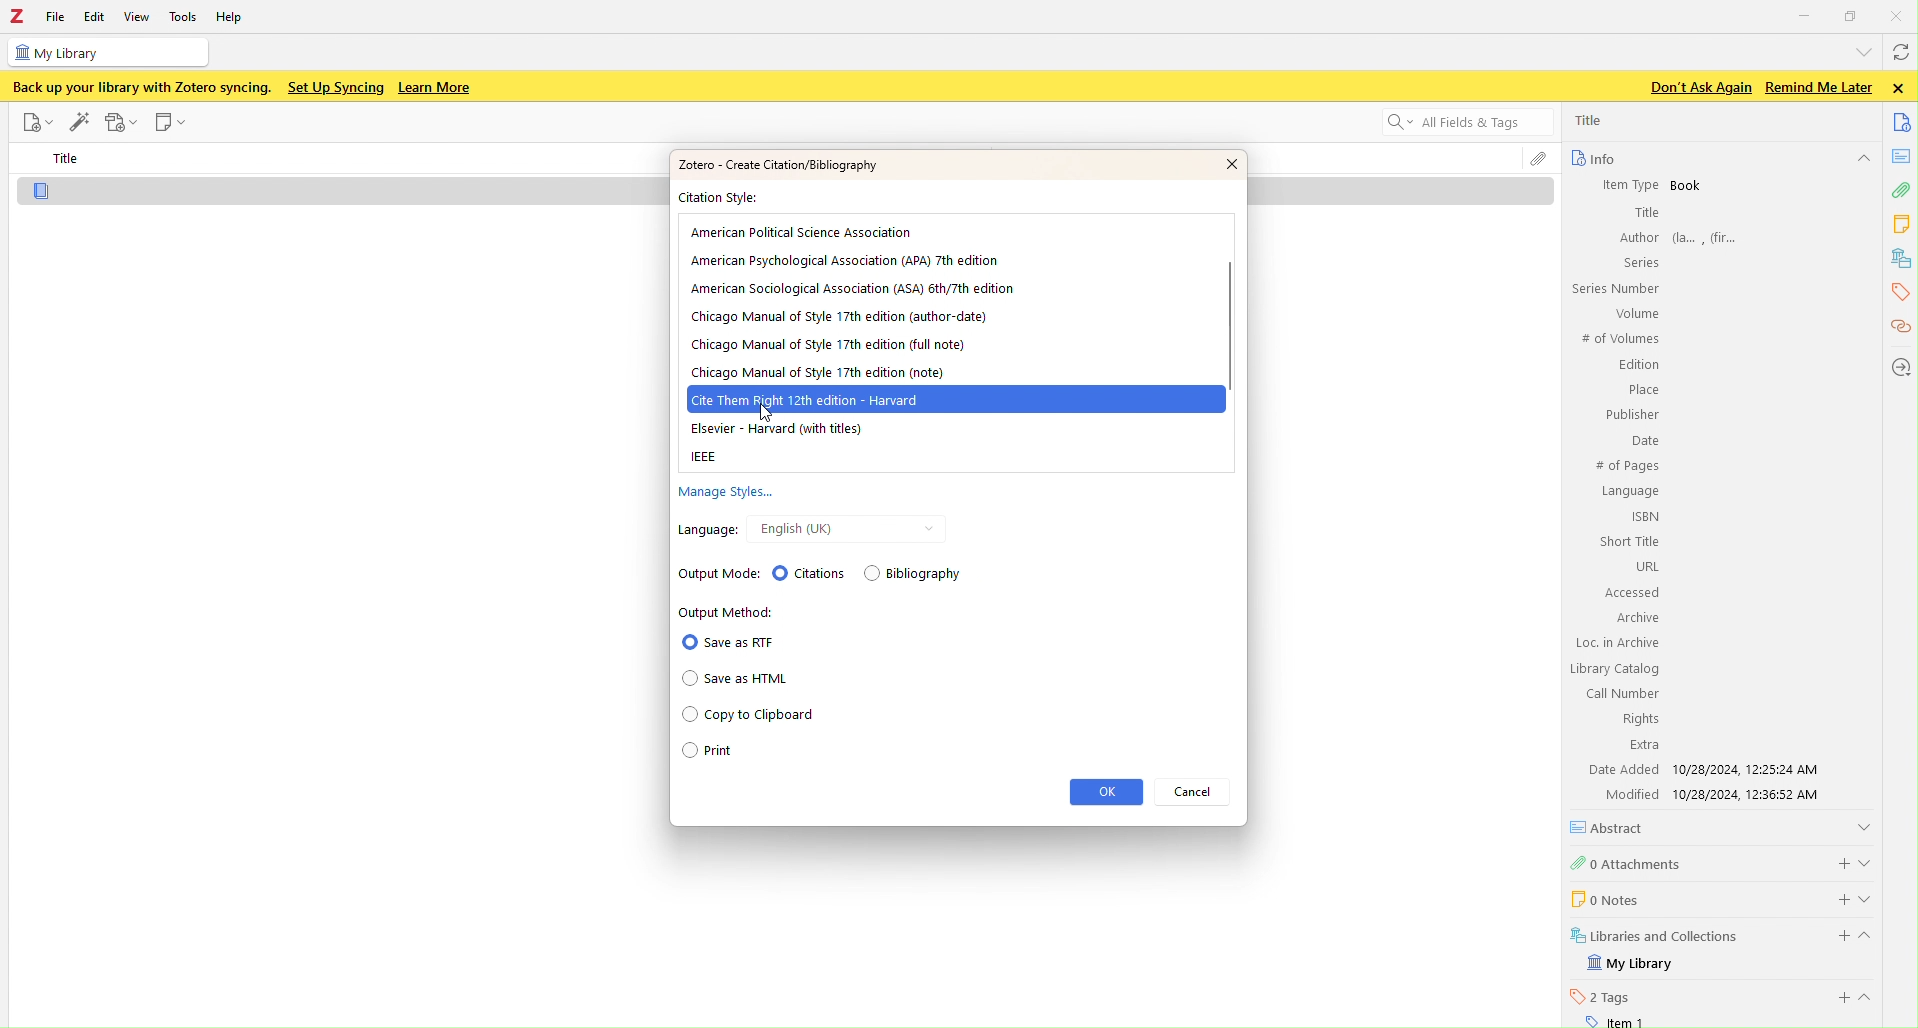 The image size is (1918, 1028). Describe the element at coordinates (1902, 259) in the screenshot. I see `libraries` at that location.